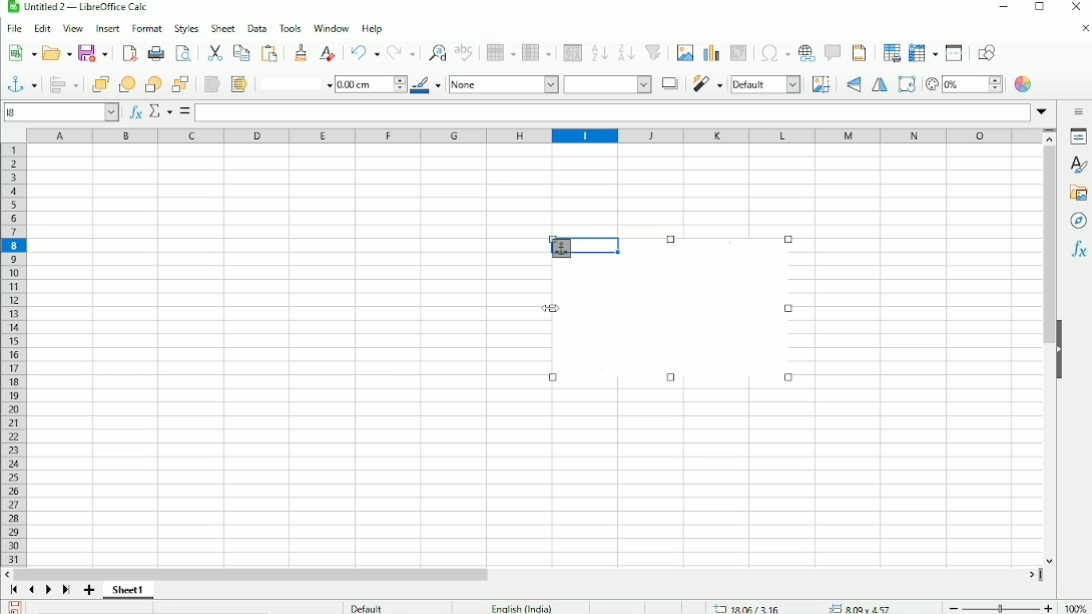 Image resolution: width=1092 pixels, height=614 pixels. I want to click on Language, so click(522, 607).